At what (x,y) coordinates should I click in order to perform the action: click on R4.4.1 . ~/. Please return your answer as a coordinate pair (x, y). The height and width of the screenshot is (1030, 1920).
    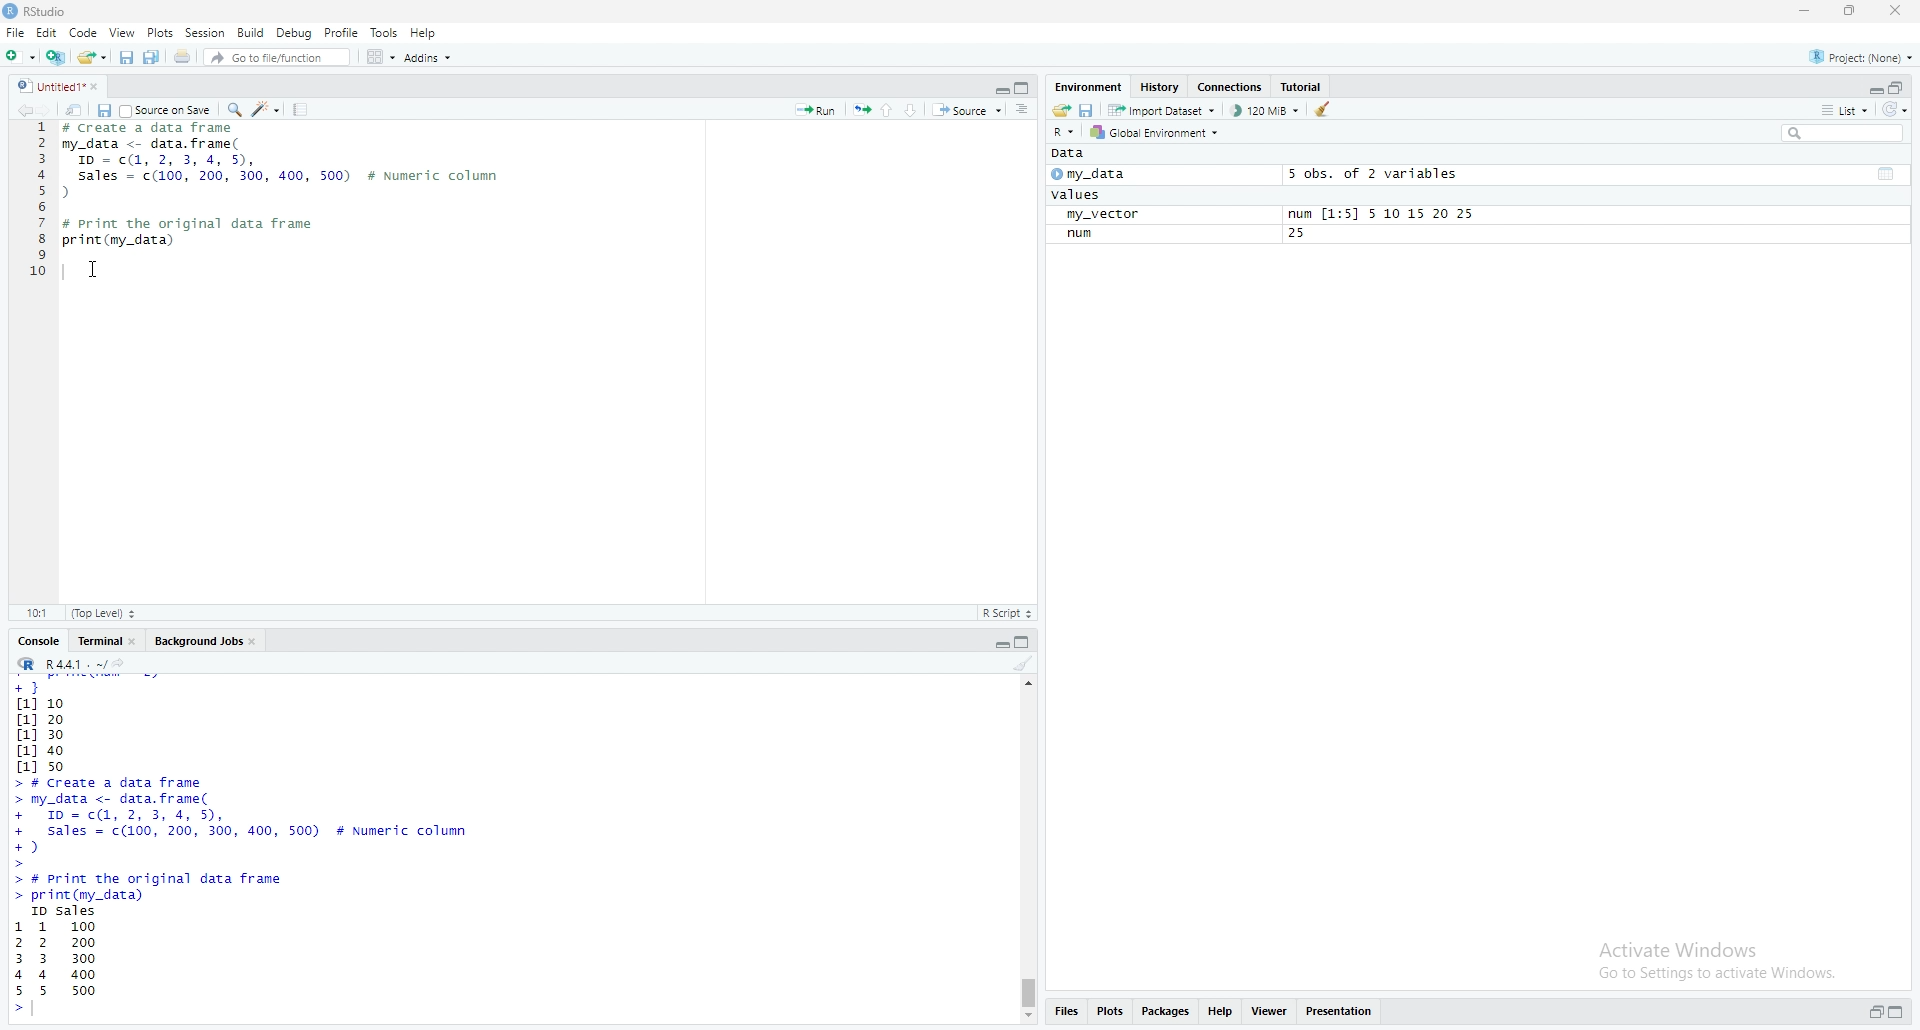
    Looking at the image, I should click on (78, 667).